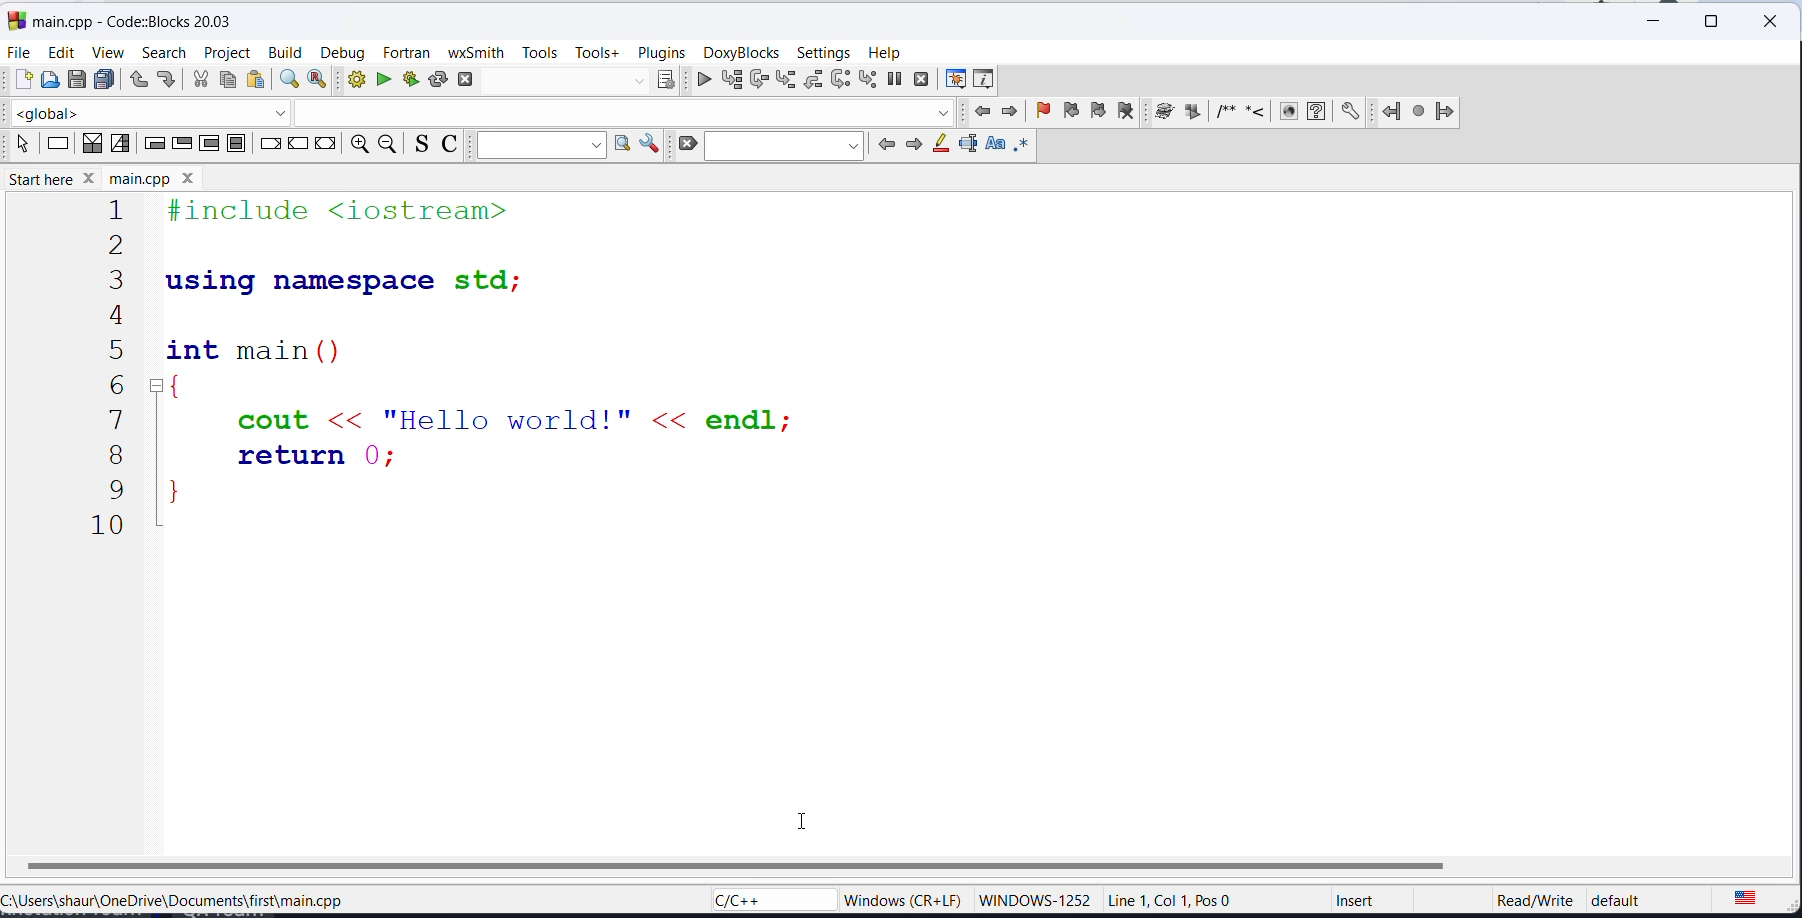 This screenshot has height=918, width=1802. What do you see at coordinates (56, 146) in the screenshot?
I see `instruction` at bounding box center [56, 146].